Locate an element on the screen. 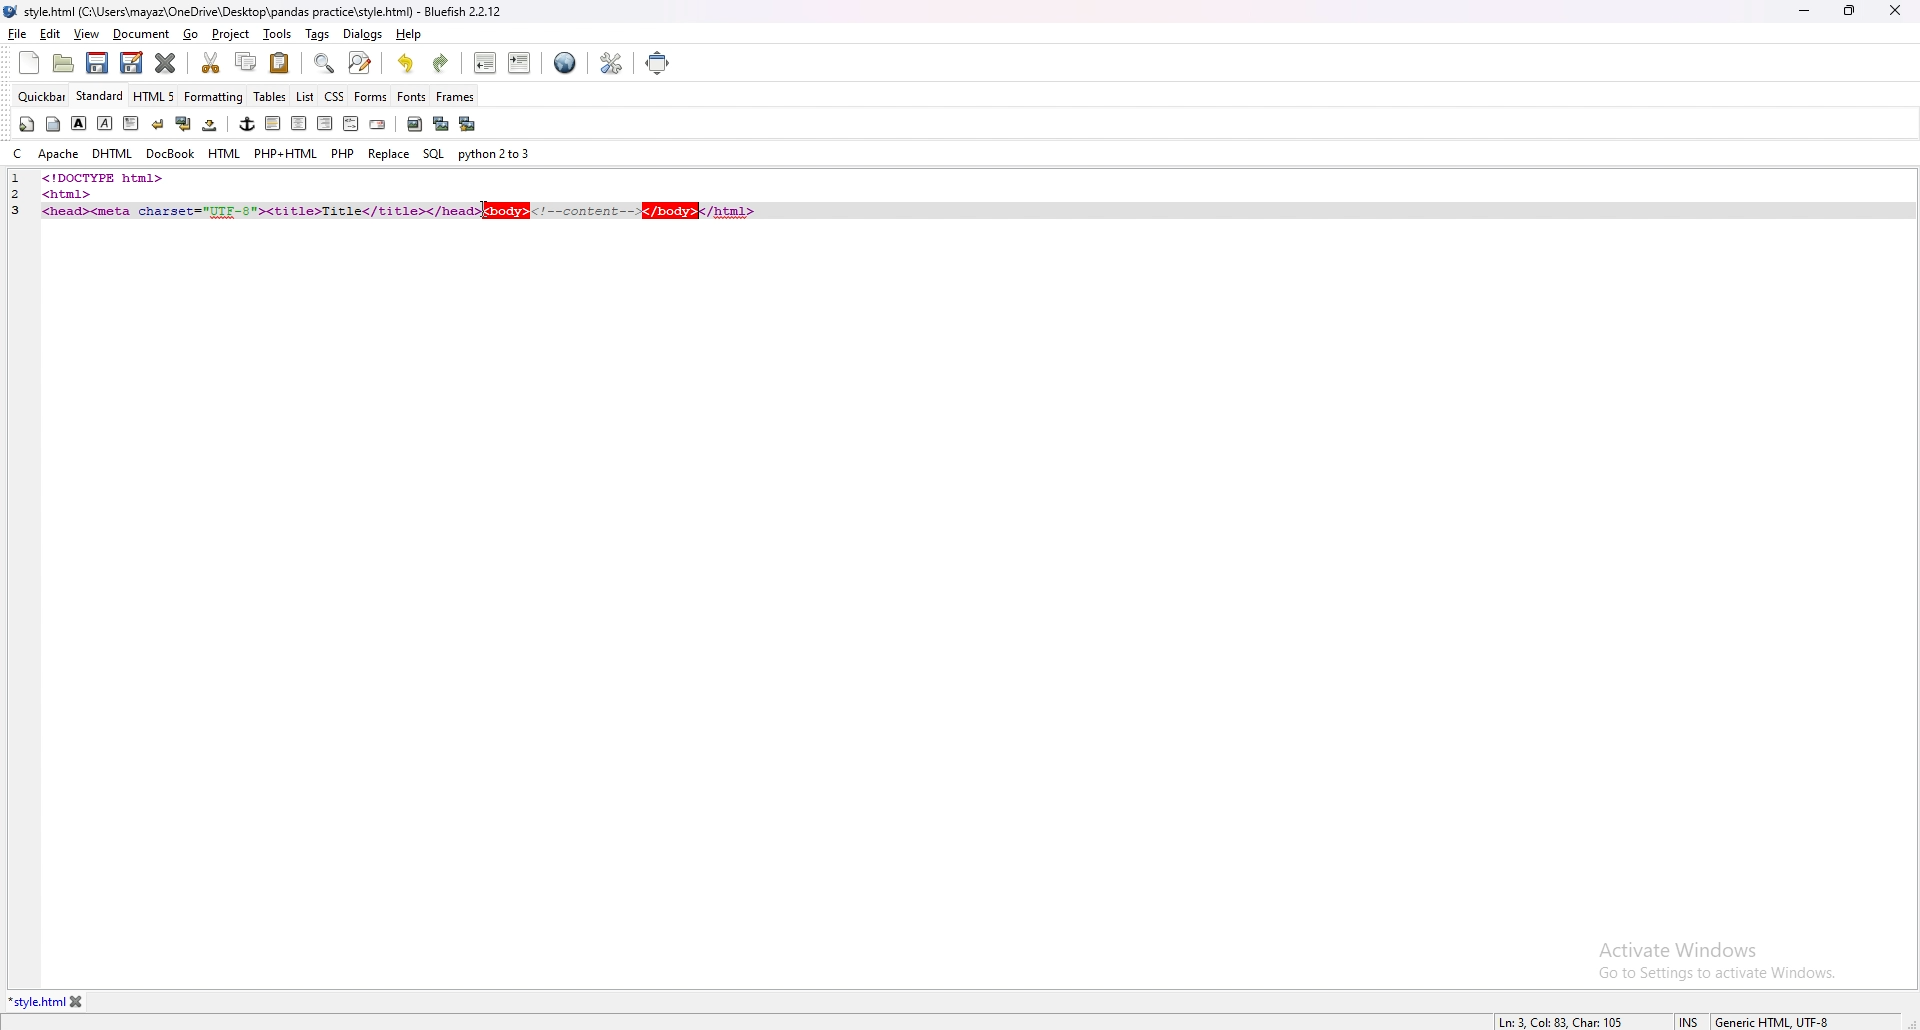  edit preference is located at coordinates (610, 62).